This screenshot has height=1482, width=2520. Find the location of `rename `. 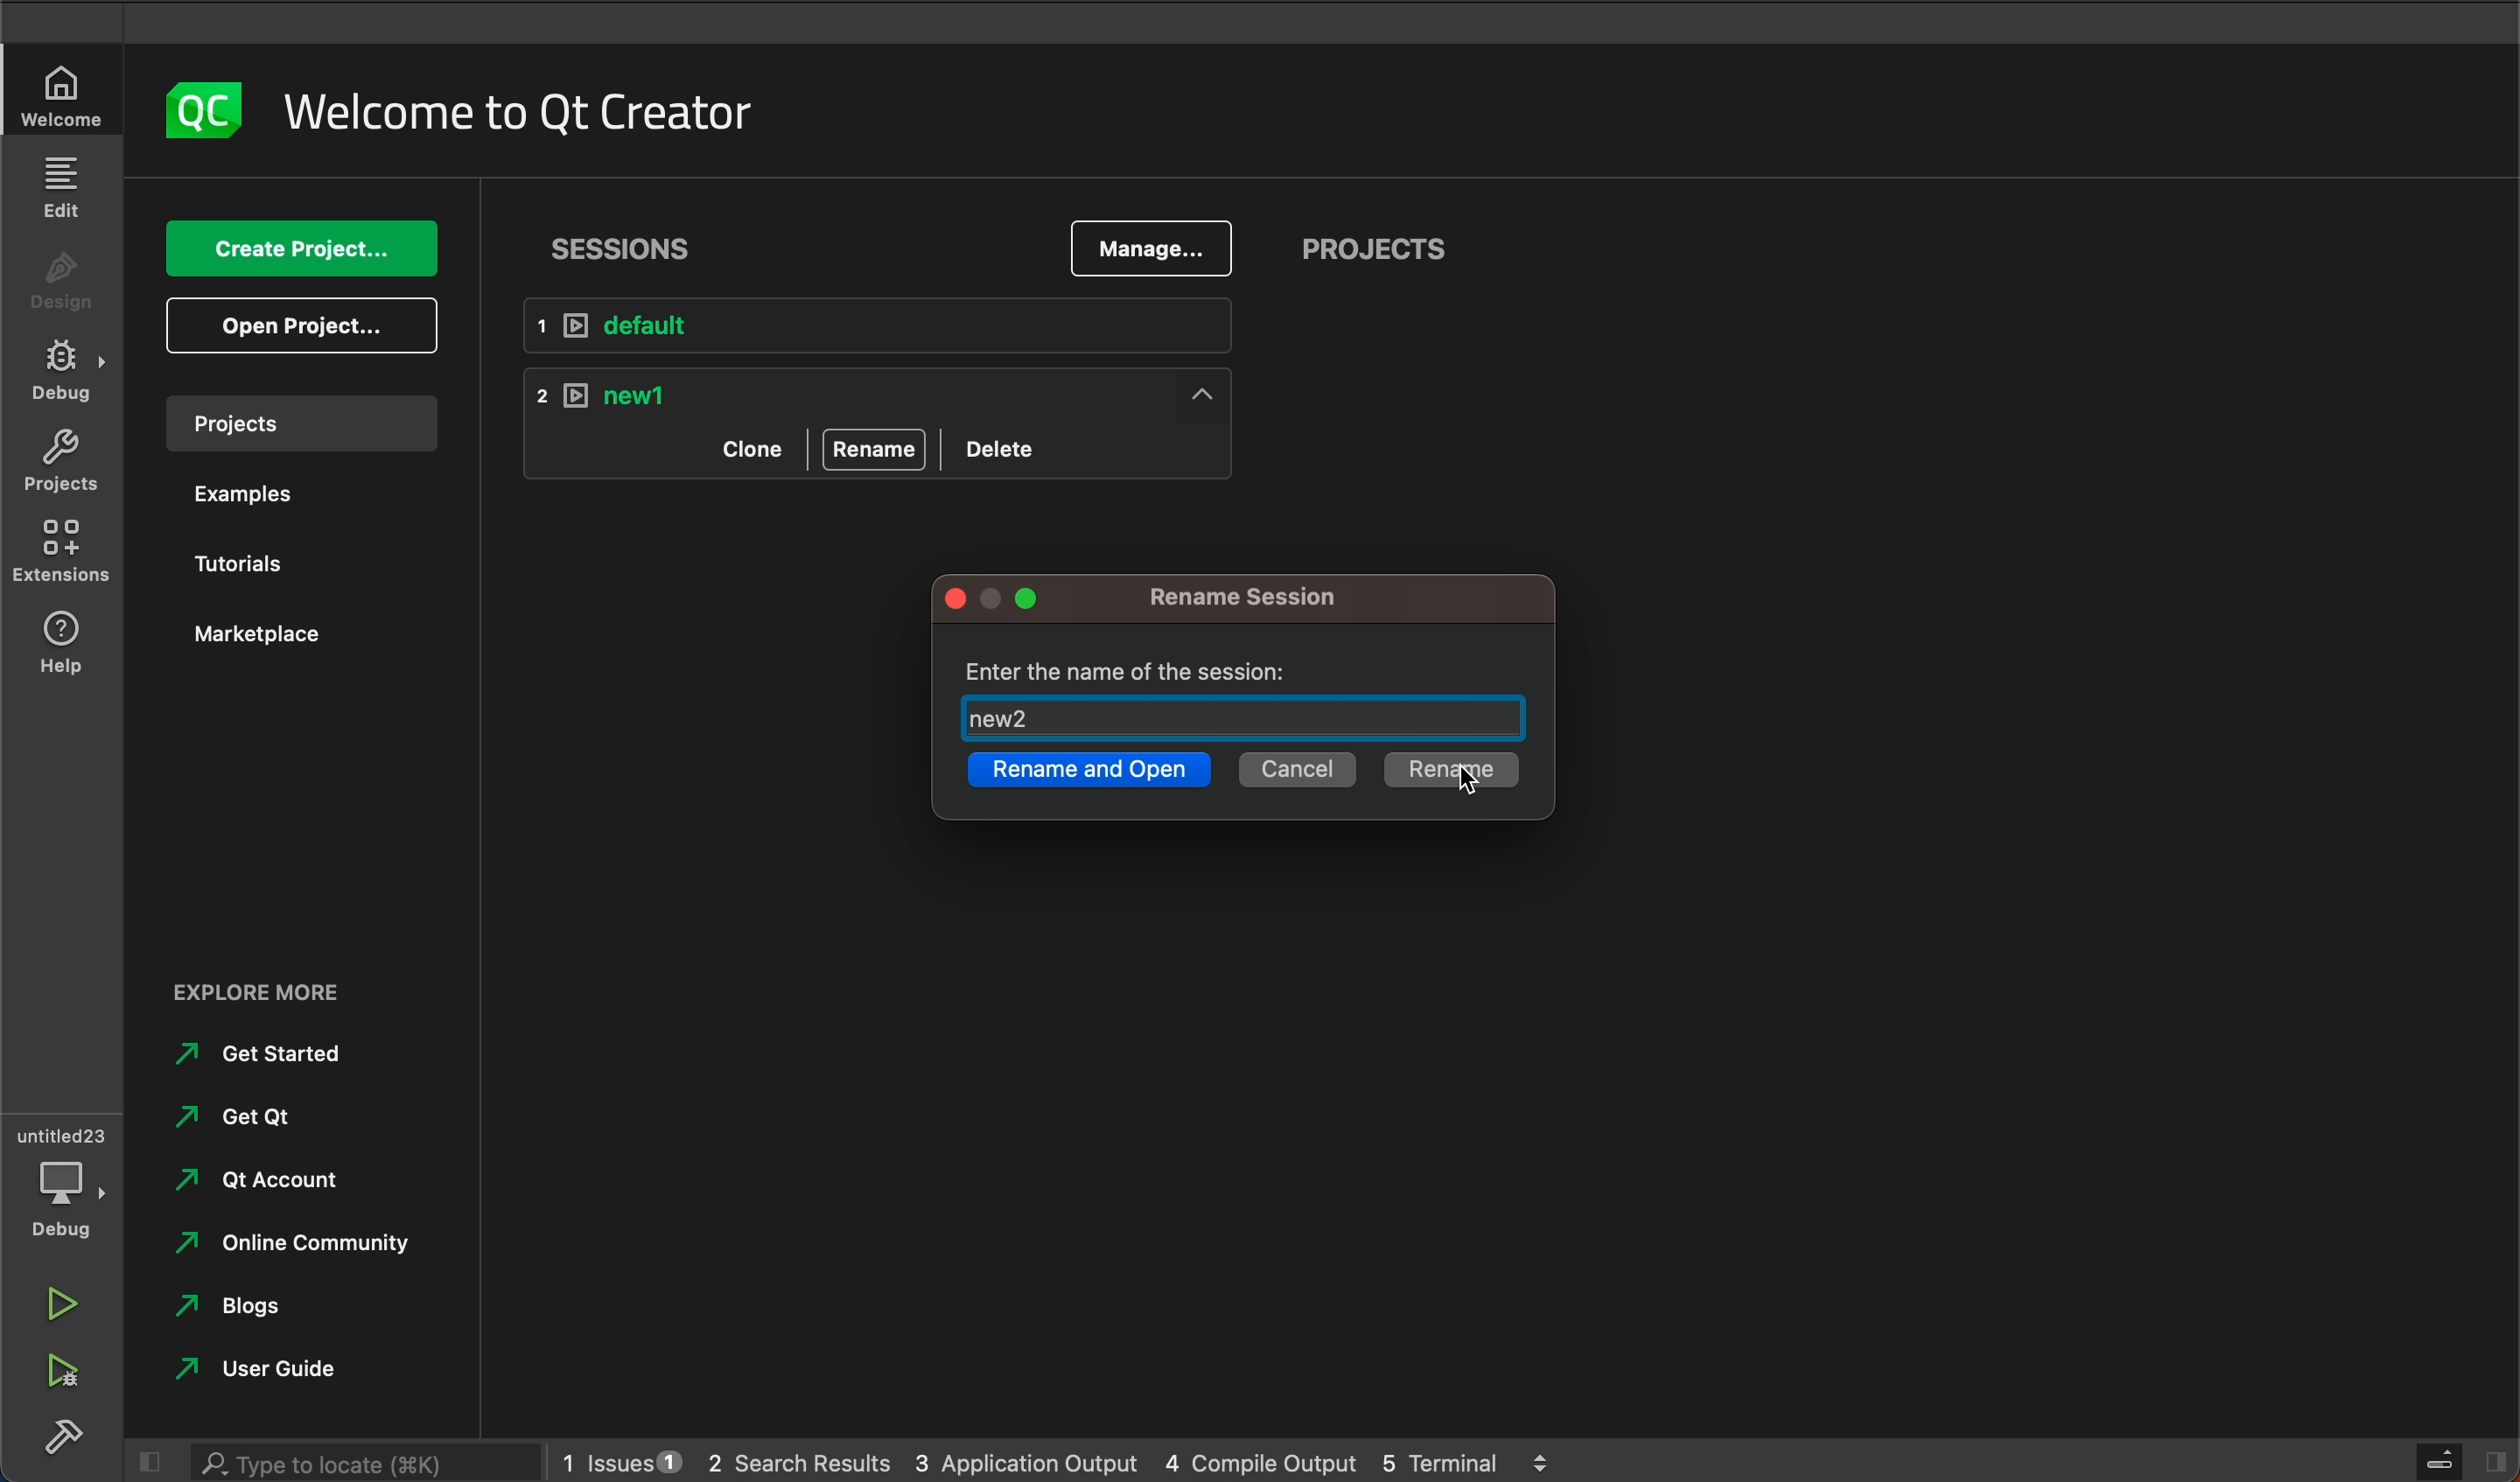

rename  is located at coordinates (1272, 598).